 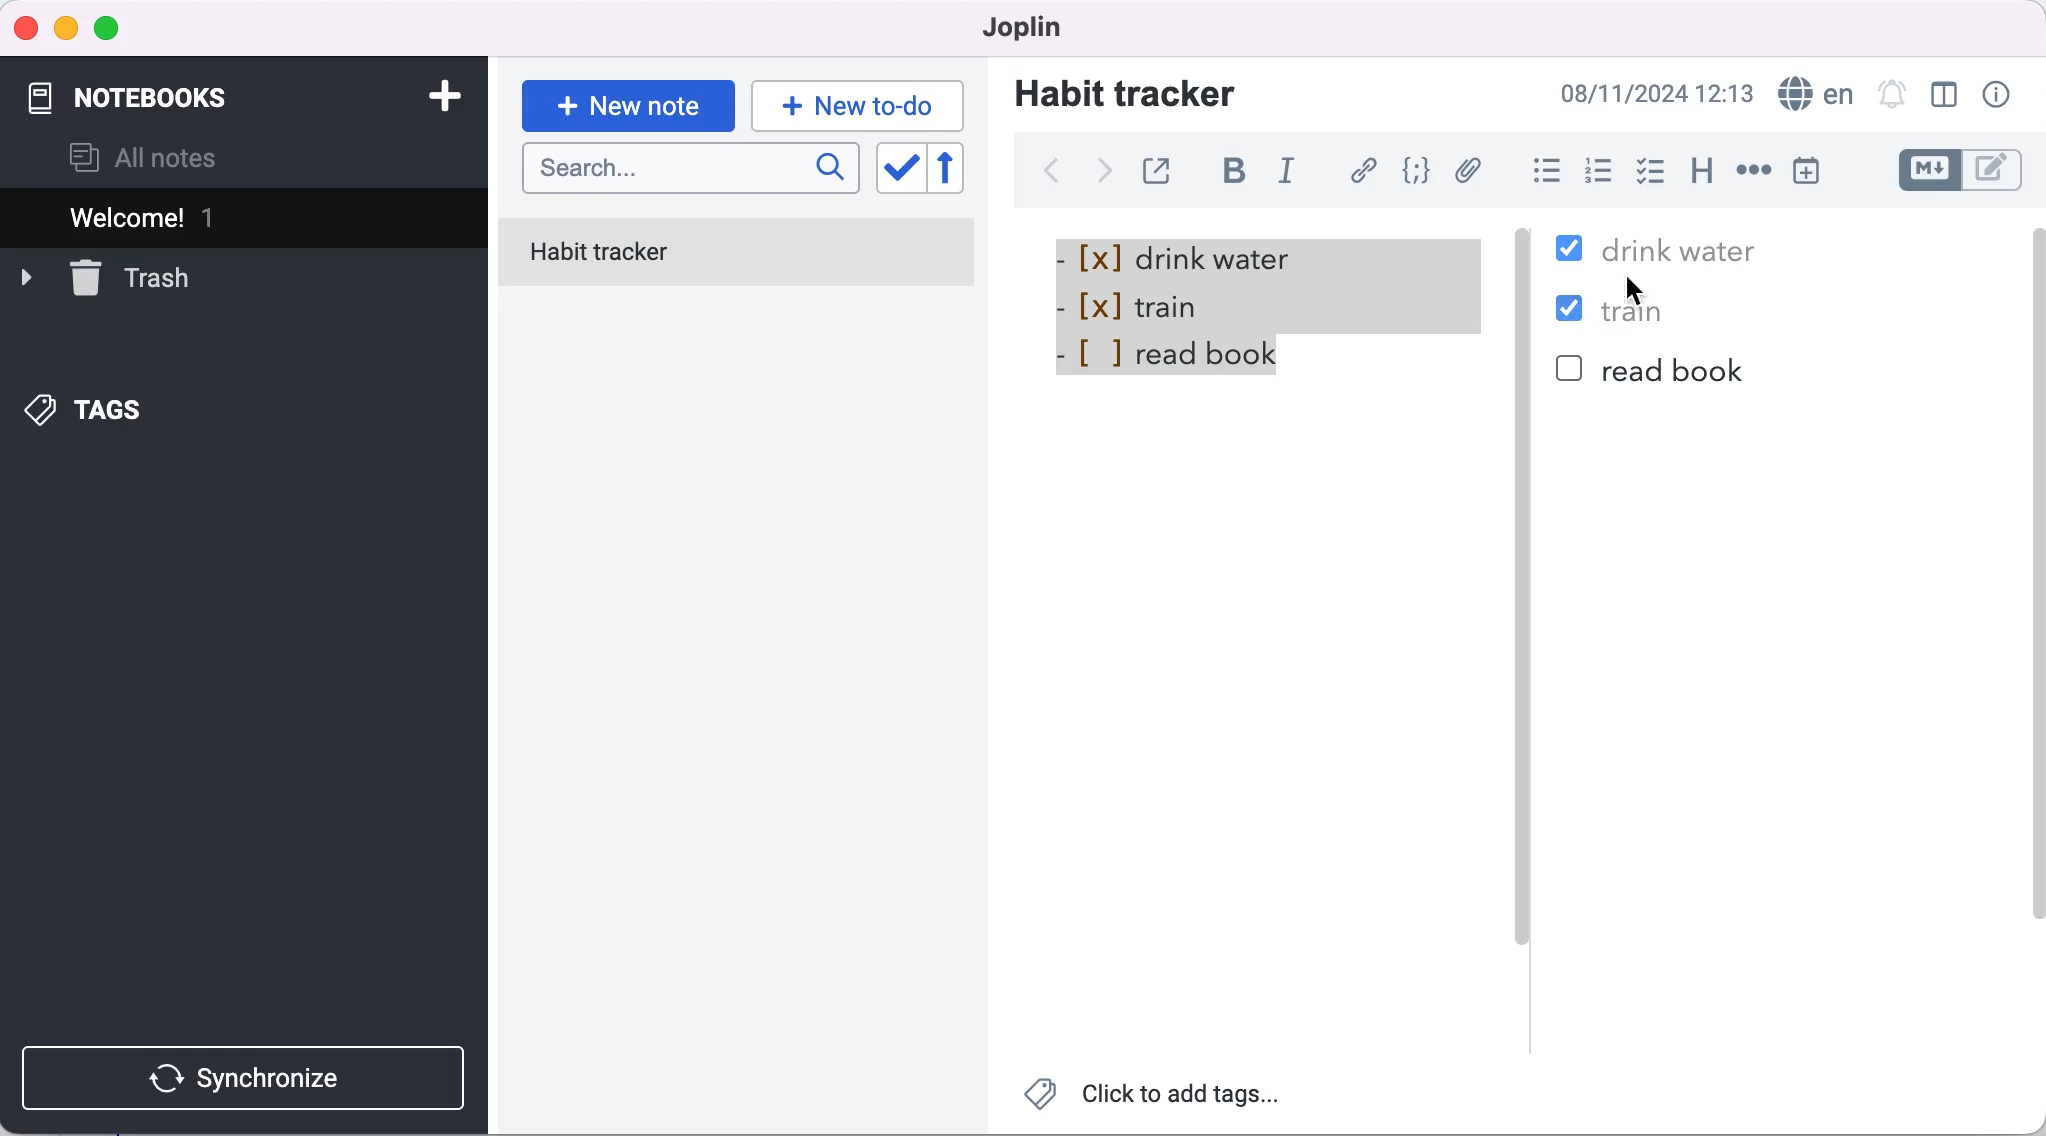 What do you see at coordinates (1813, 94) in the screenshot?
I see `language` at bounding box center [1813, 94].